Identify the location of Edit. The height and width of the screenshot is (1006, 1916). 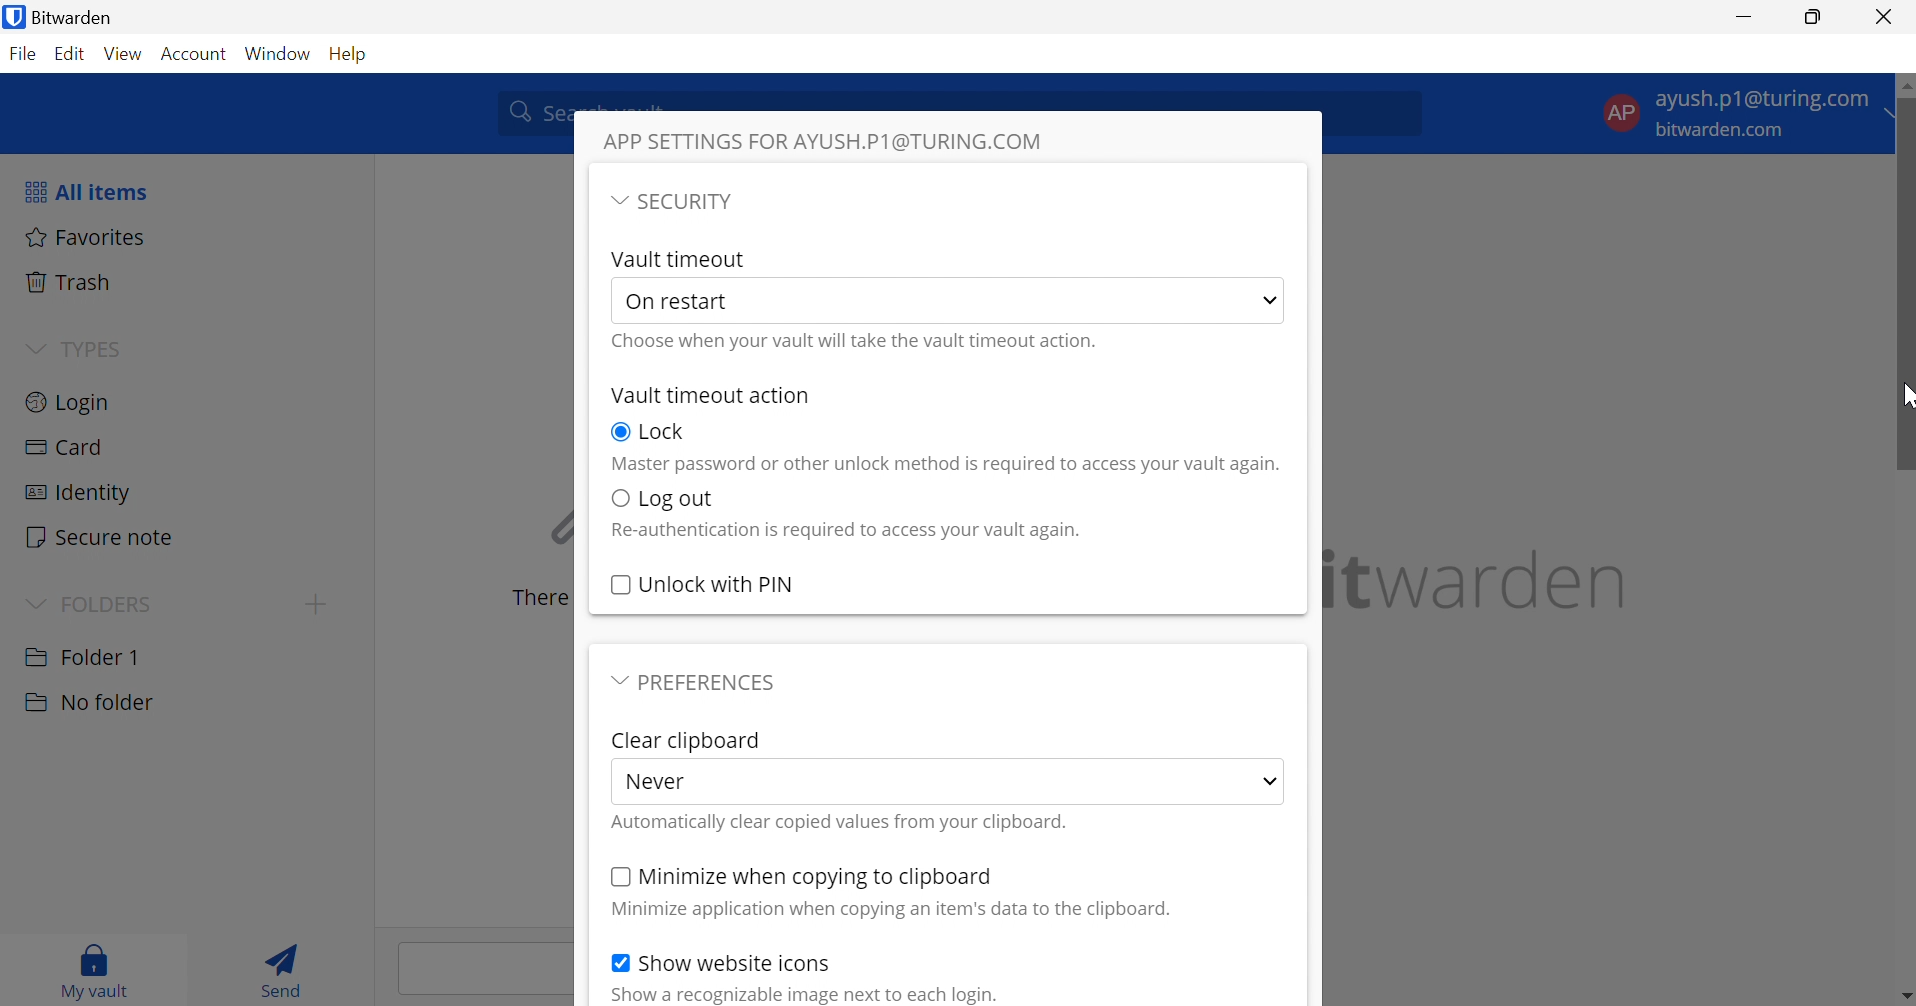
(71, 56).